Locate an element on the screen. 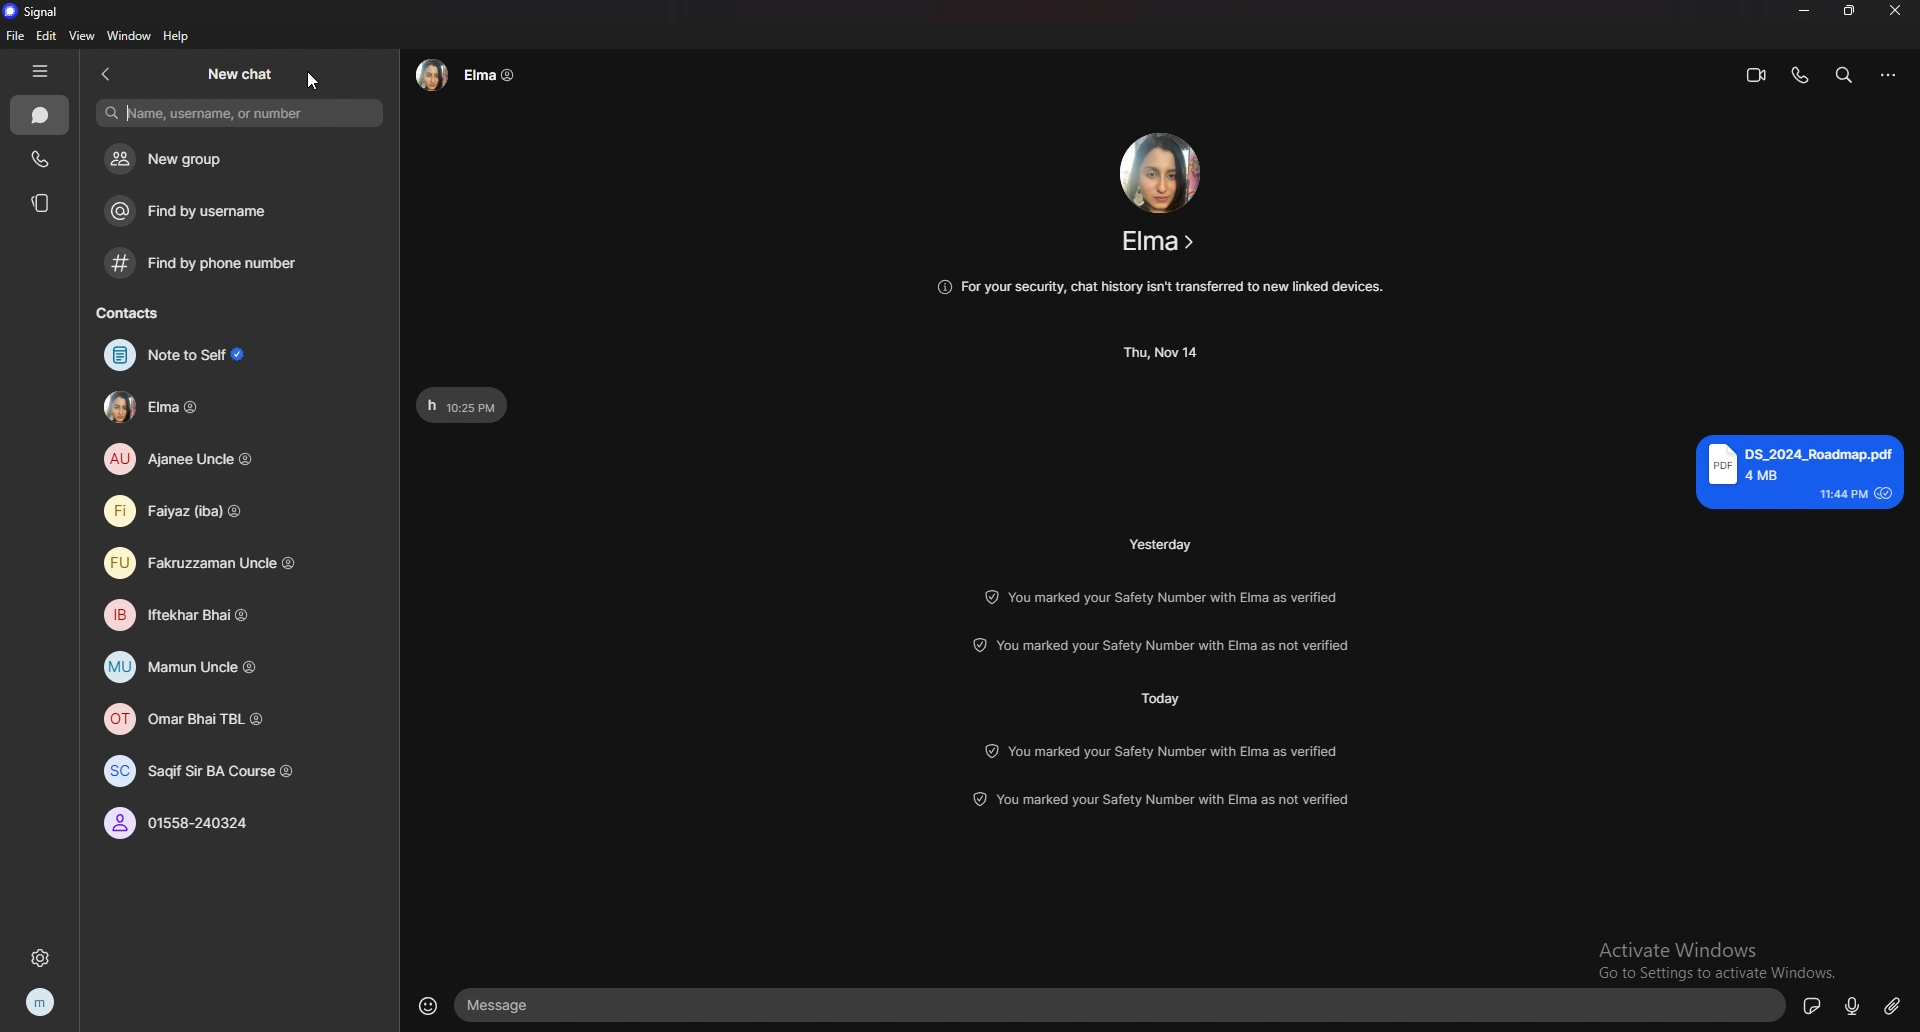 The height and width of the screenshot is (1032, 1920). edit is located at coordinates (47, 37).